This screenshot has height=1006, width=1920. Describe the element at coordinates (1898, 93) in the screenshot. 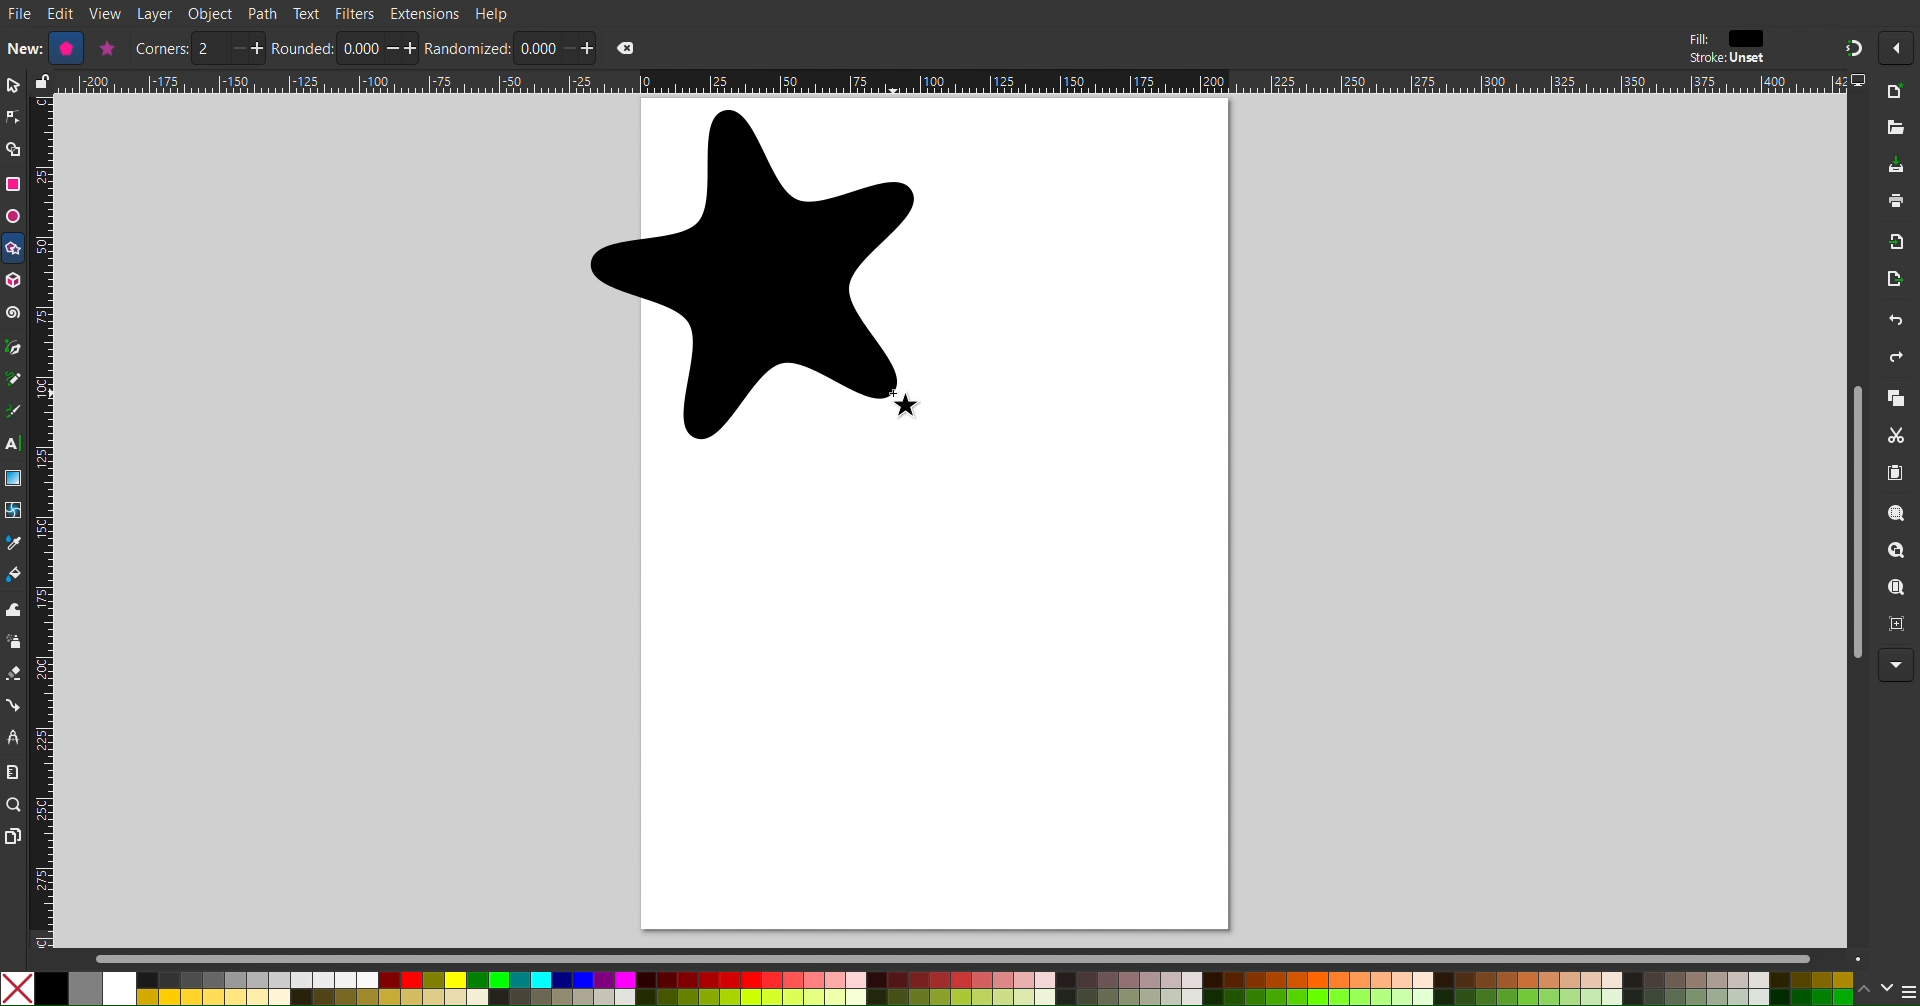

I see `New` at that location.